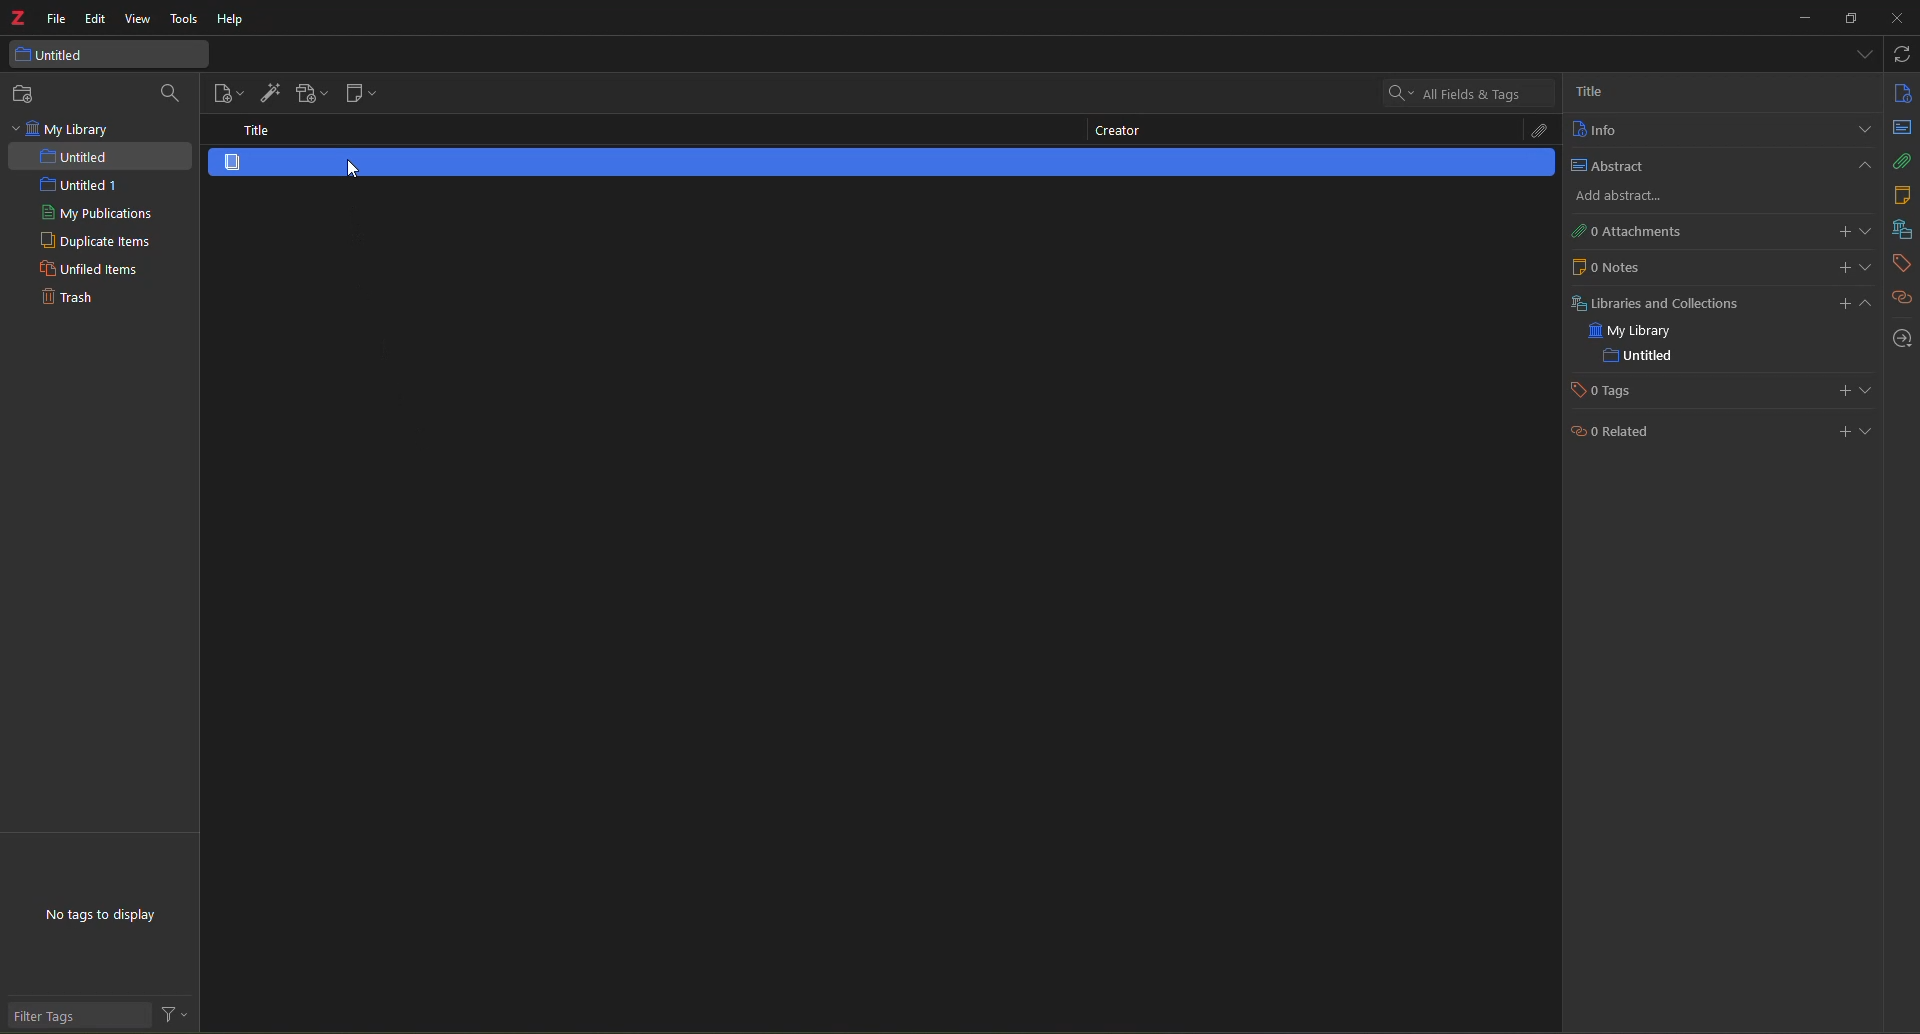 The height and width of the screenshot is (1034, 1920). I want to click on minimize, so click(1797, 22).